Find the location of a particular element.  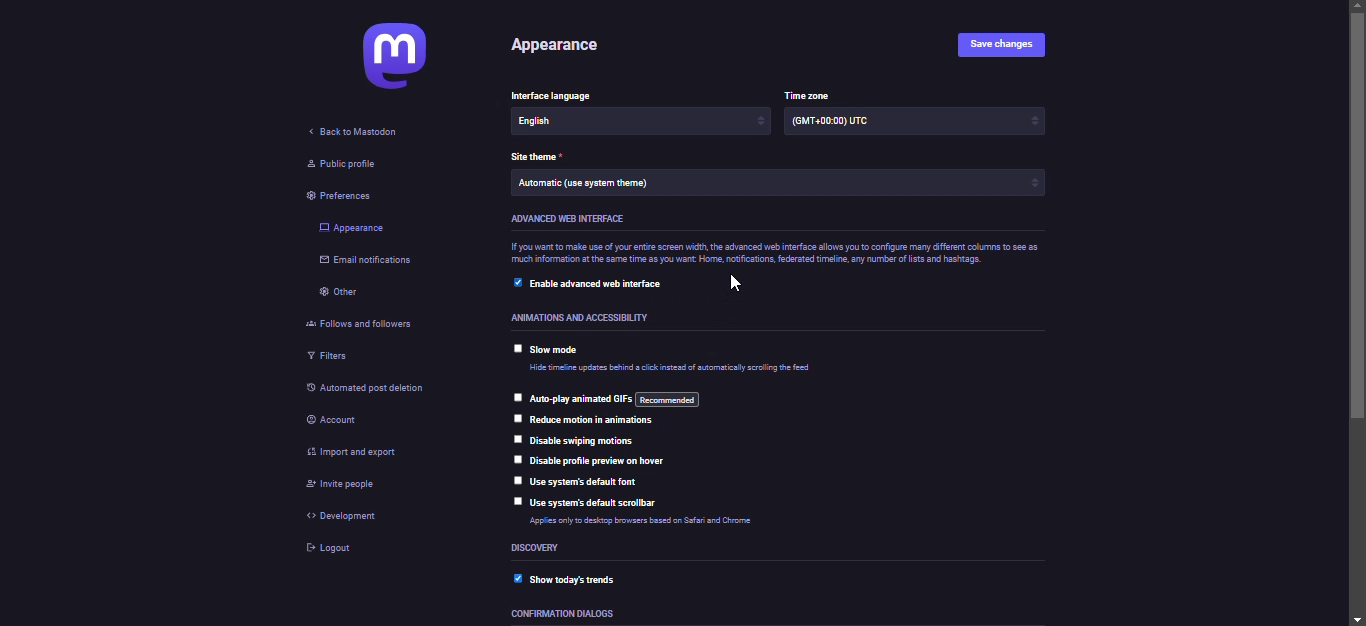

use system's default font is located at coordinates (589, 480).